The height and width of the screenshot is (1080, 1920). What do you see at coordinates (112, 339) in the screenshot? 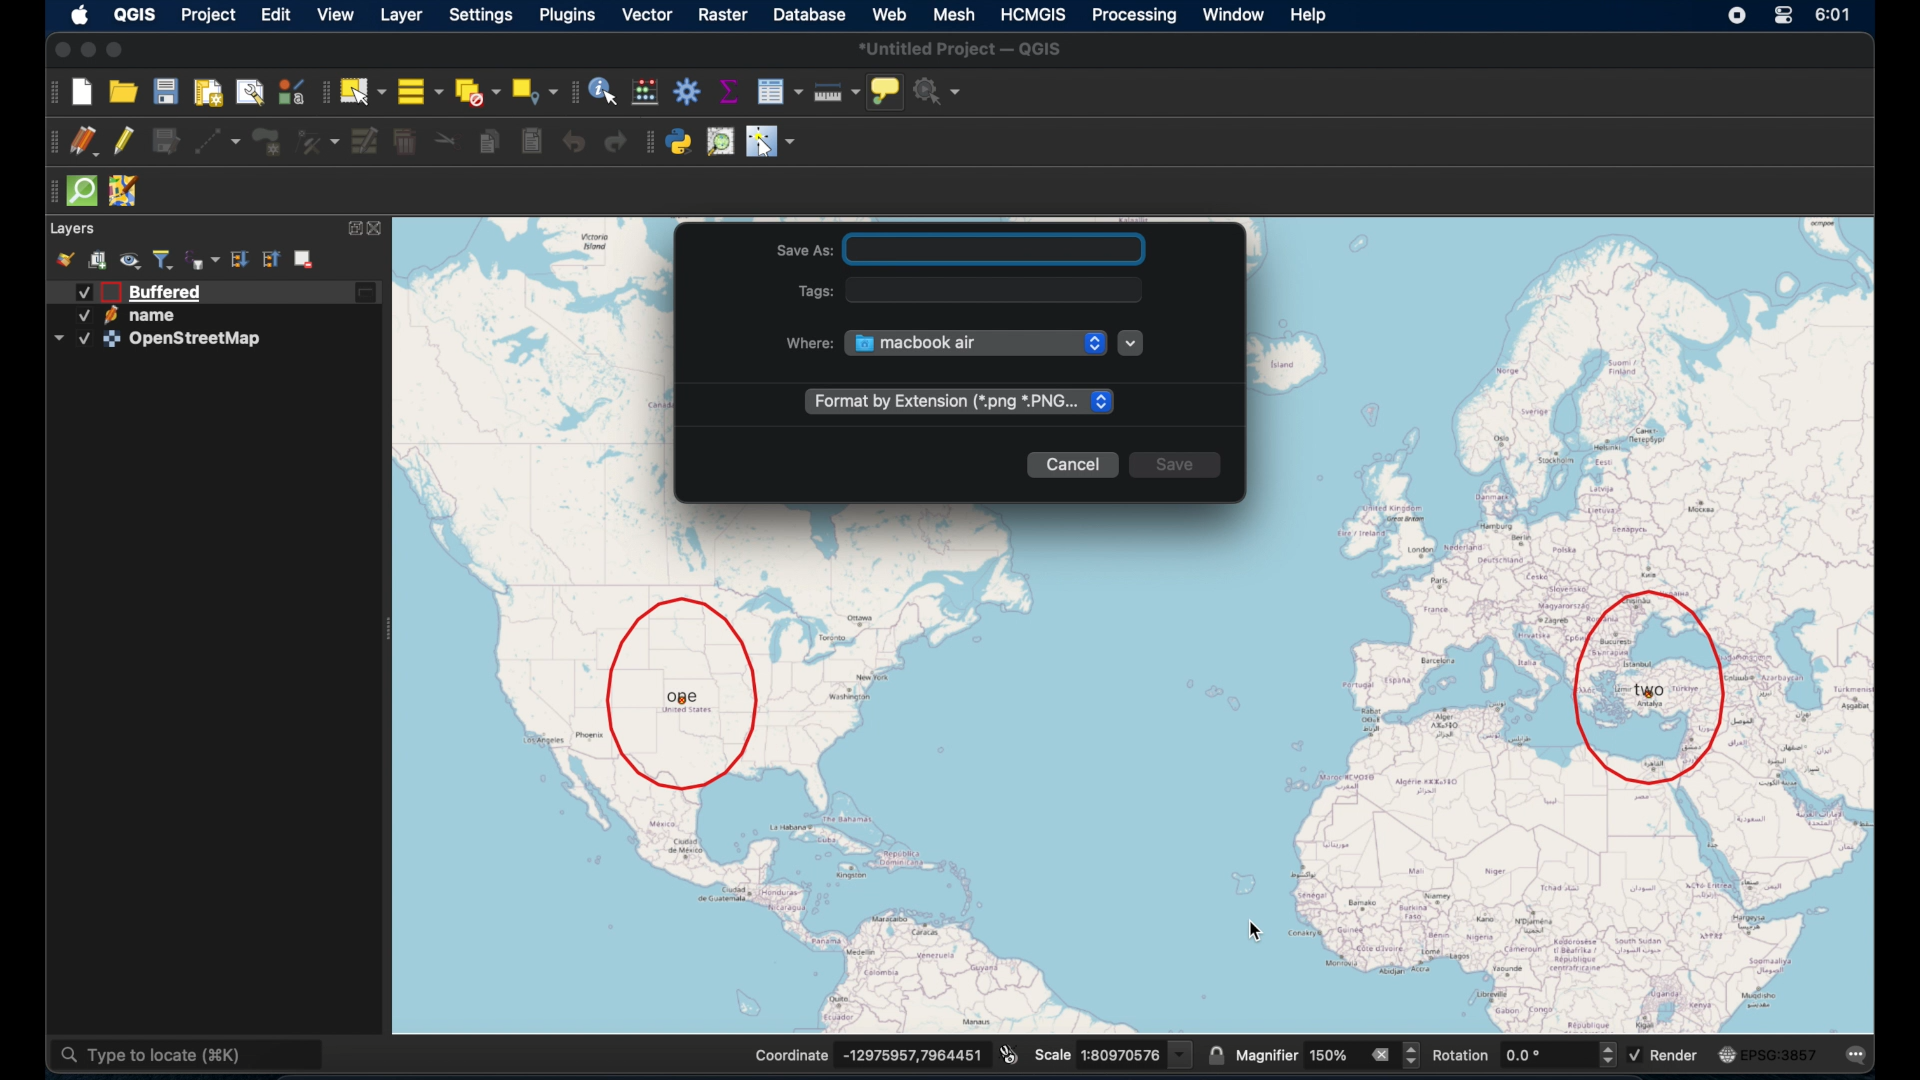
I see `icon` at bounding box center [112, 339].